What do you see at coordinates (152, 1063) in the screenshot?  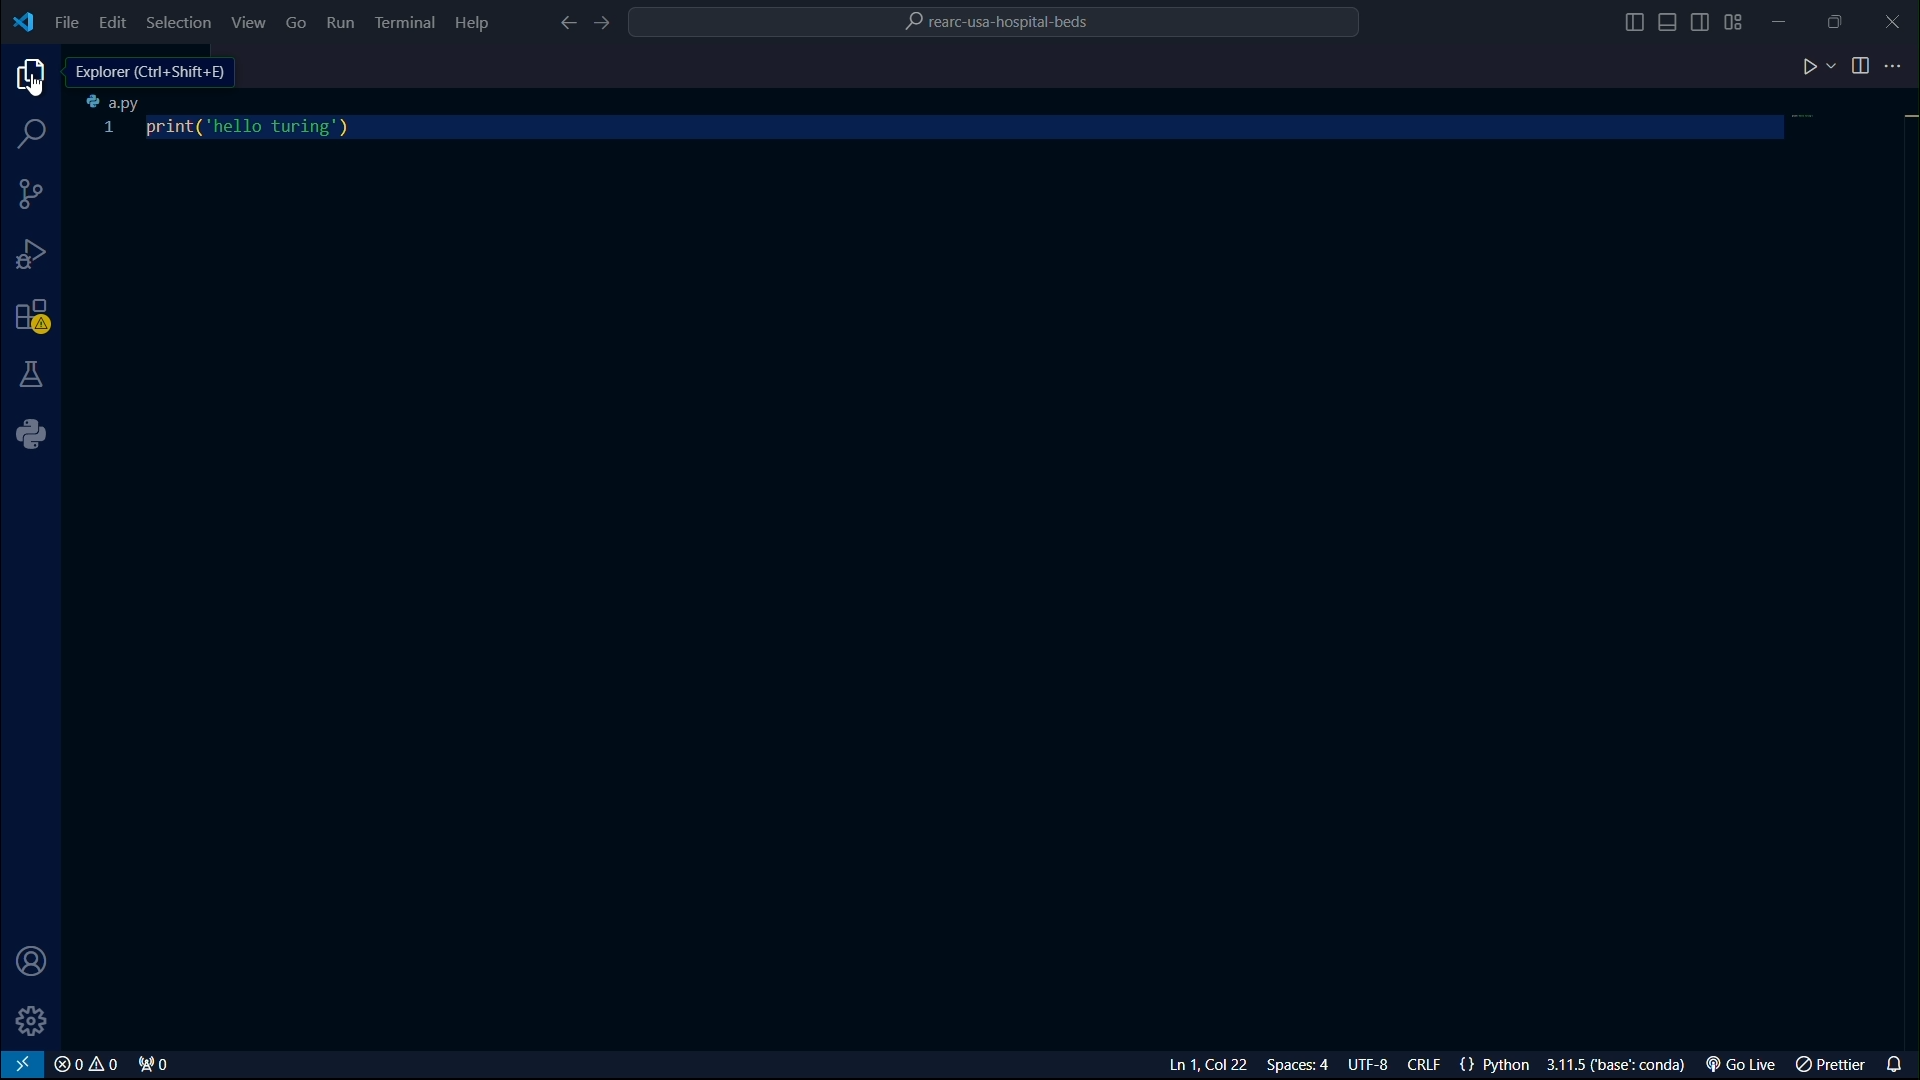 I see `port forwarded` at bounding box center [152, 1063].